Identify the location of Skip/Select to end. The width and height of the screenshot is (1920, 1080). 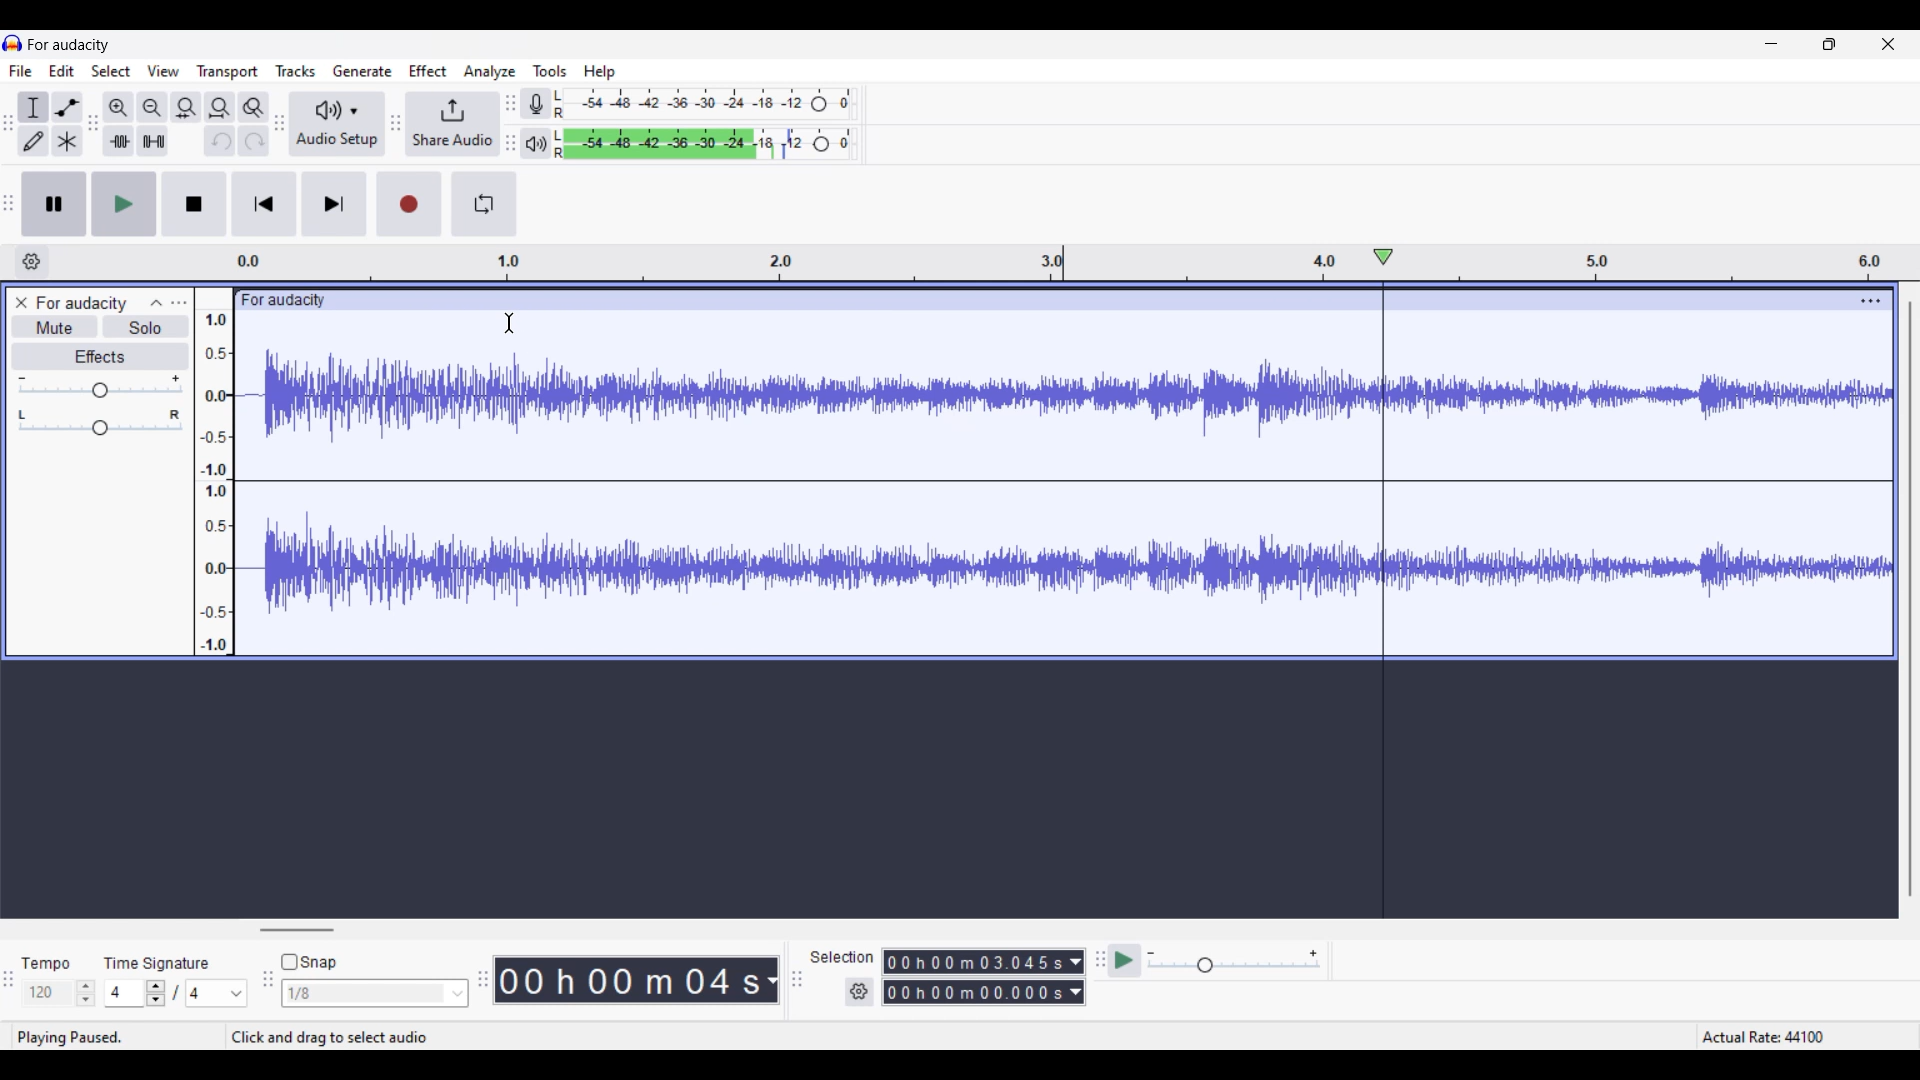
(334, 204).